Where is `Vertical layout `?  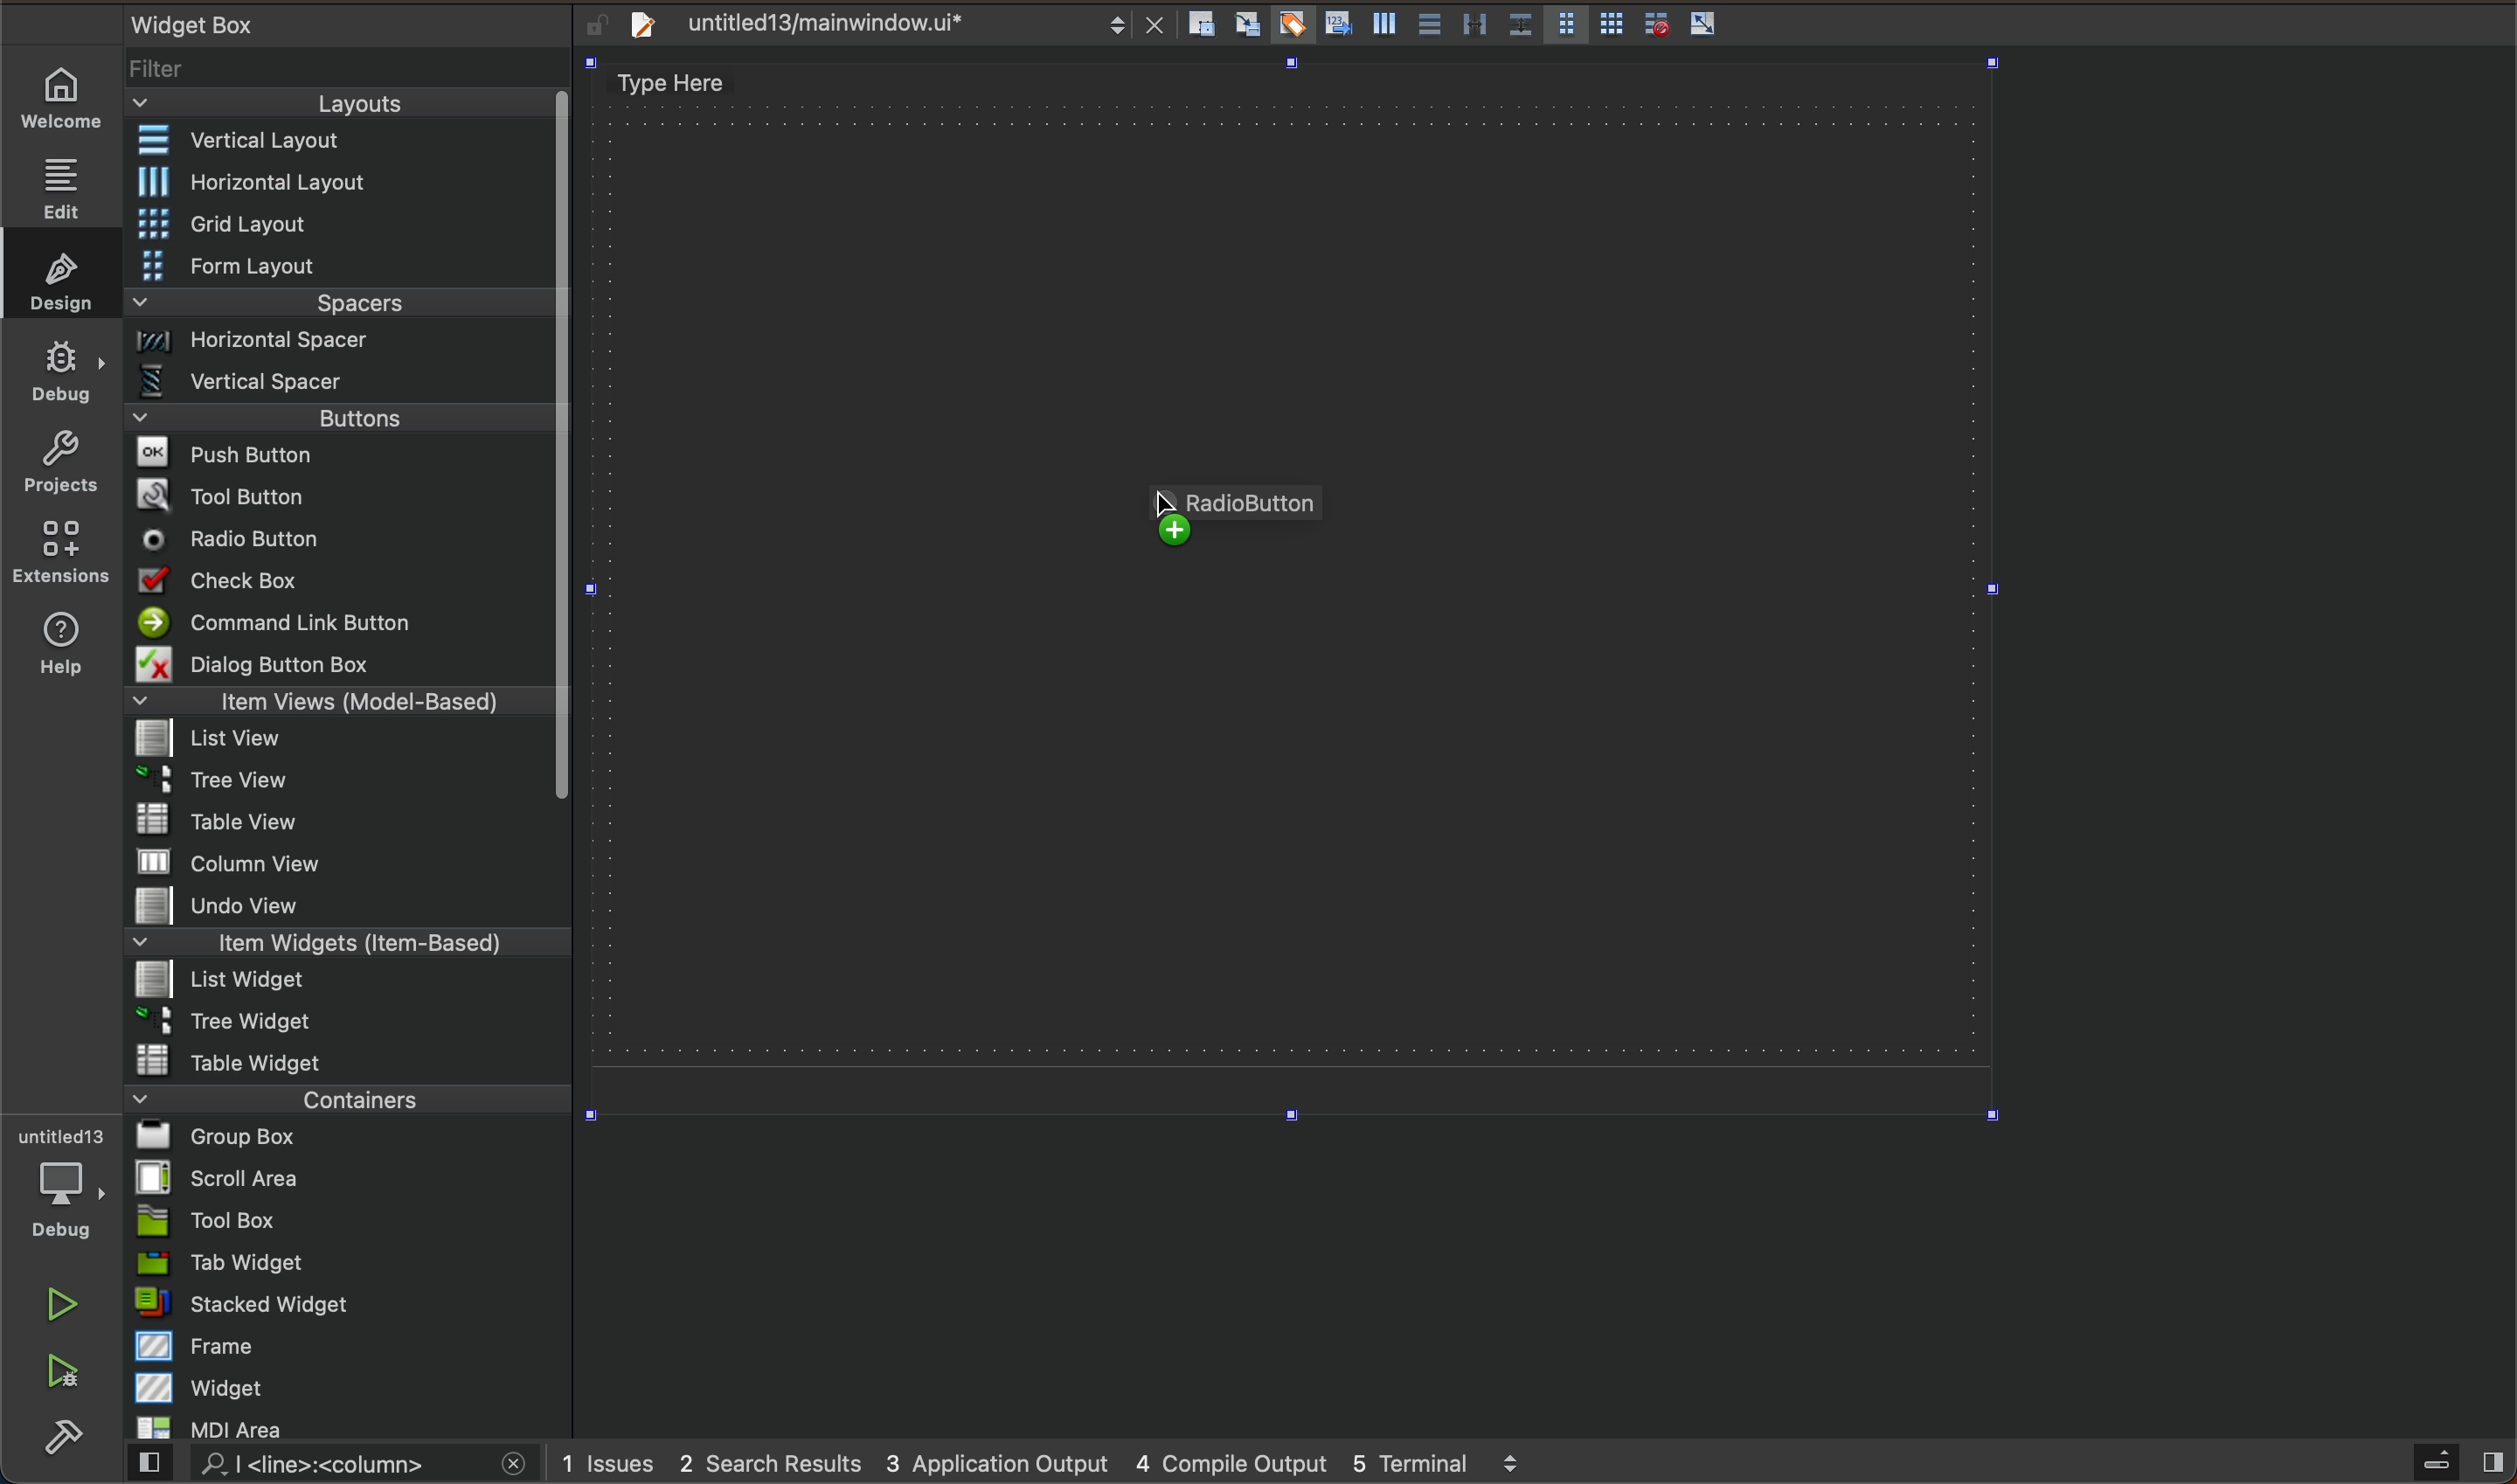 Vertical layout  is located at coordinates (343, 142).